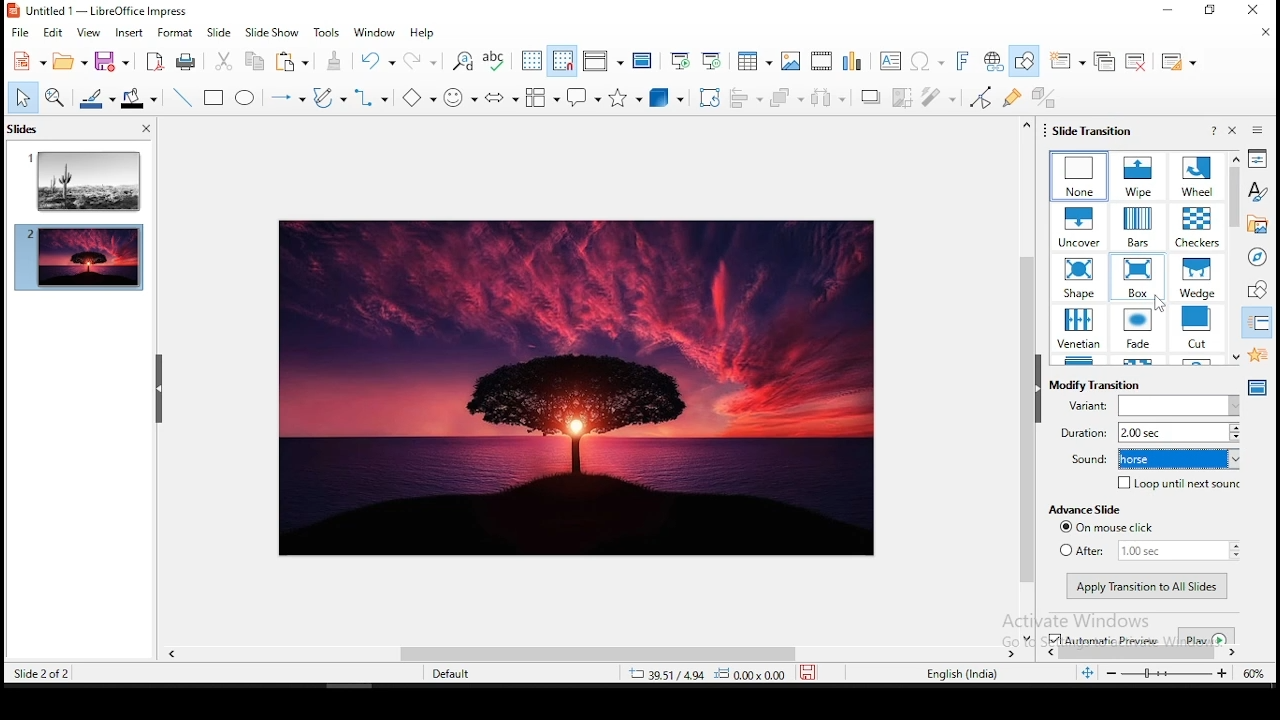 The image size is (1280, 720). I want to click on slide transition, so click(1259, 326).